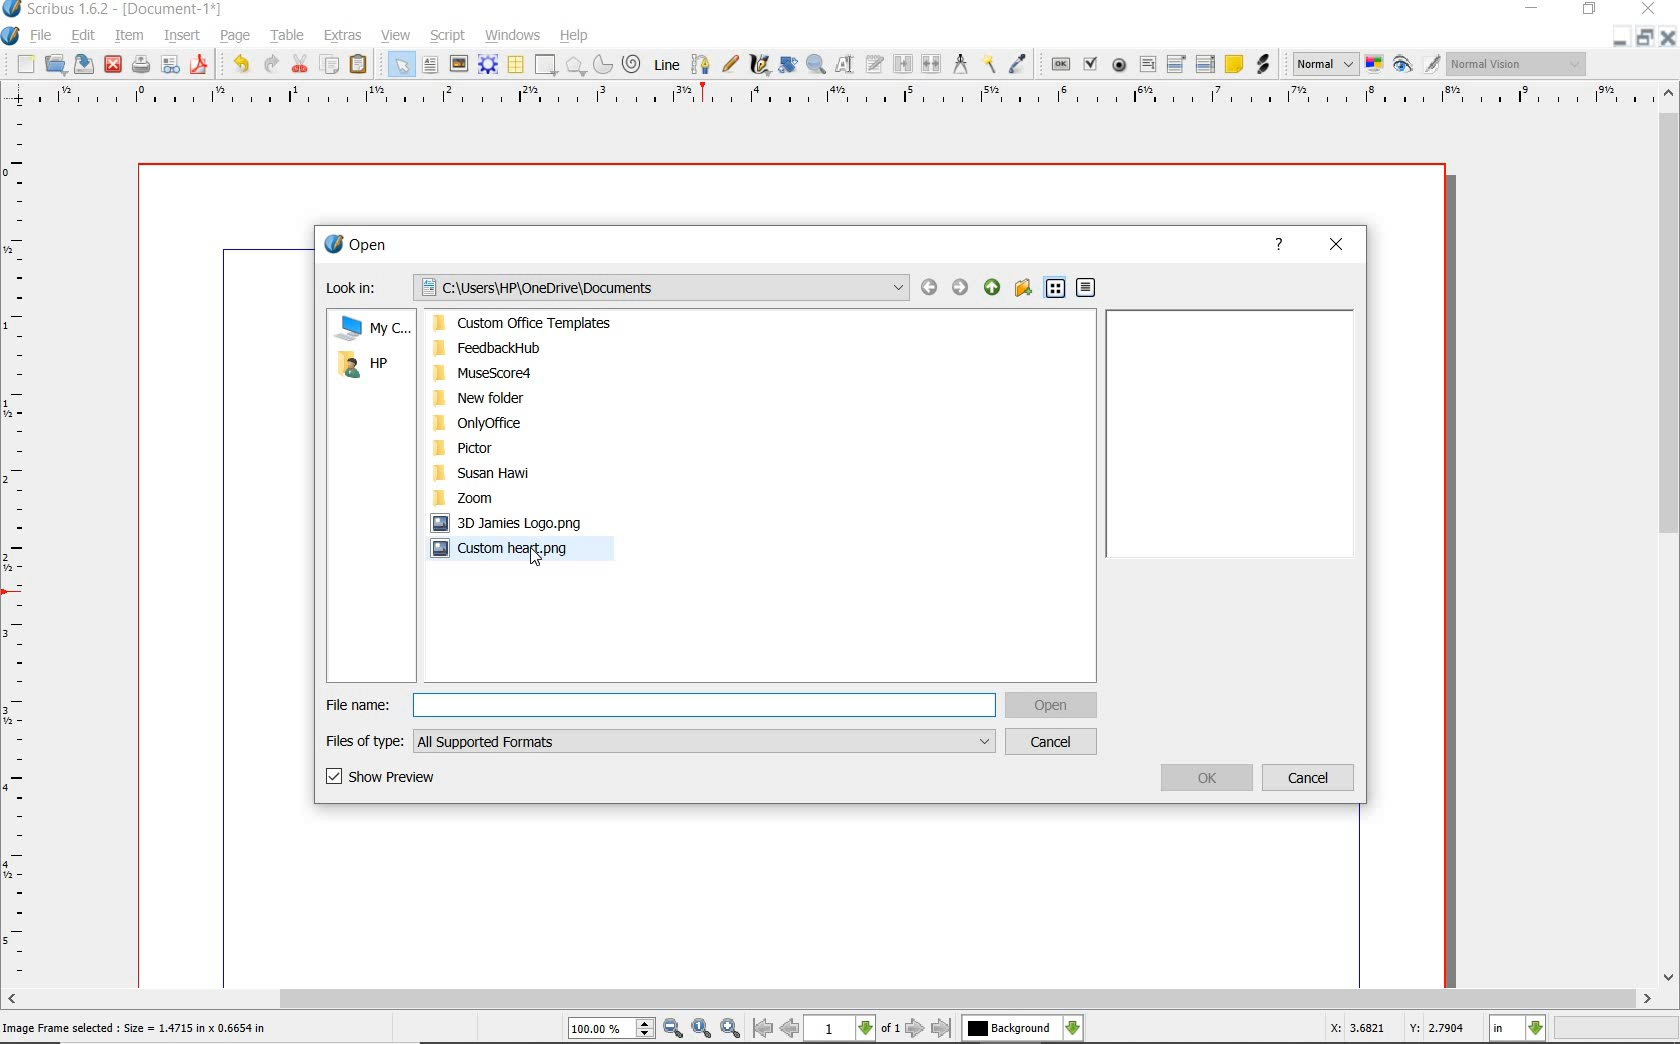 The height and width of the screenshot is (1044, 1680). What do you see at coordinates (945, 291) in the screenshot?
I see `back or forward` at bounding box center [945, 291].